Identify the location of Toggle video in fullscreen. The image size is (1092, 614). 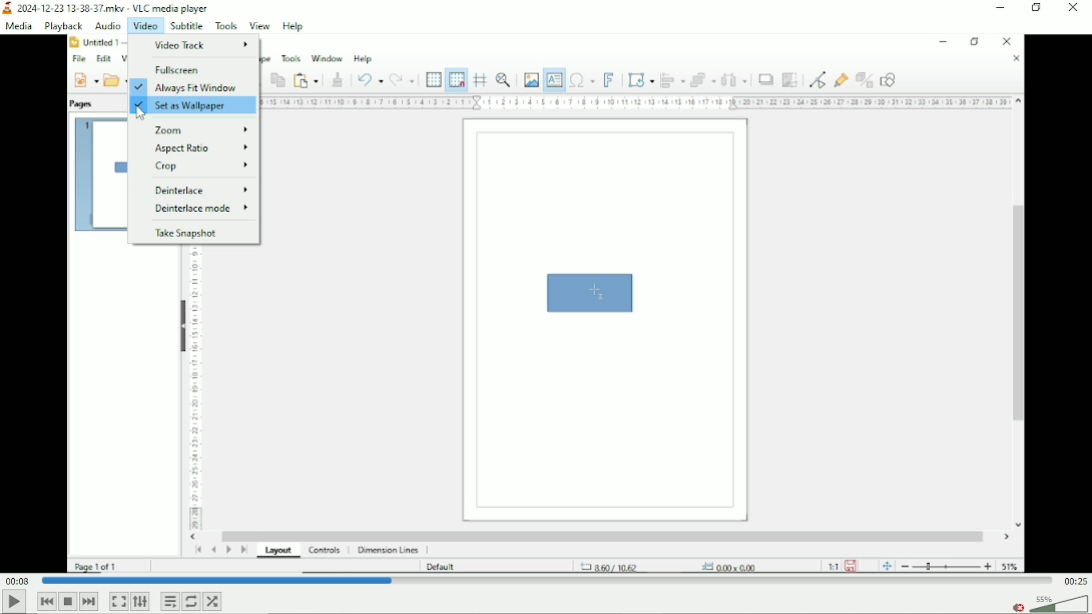
(118, 602).